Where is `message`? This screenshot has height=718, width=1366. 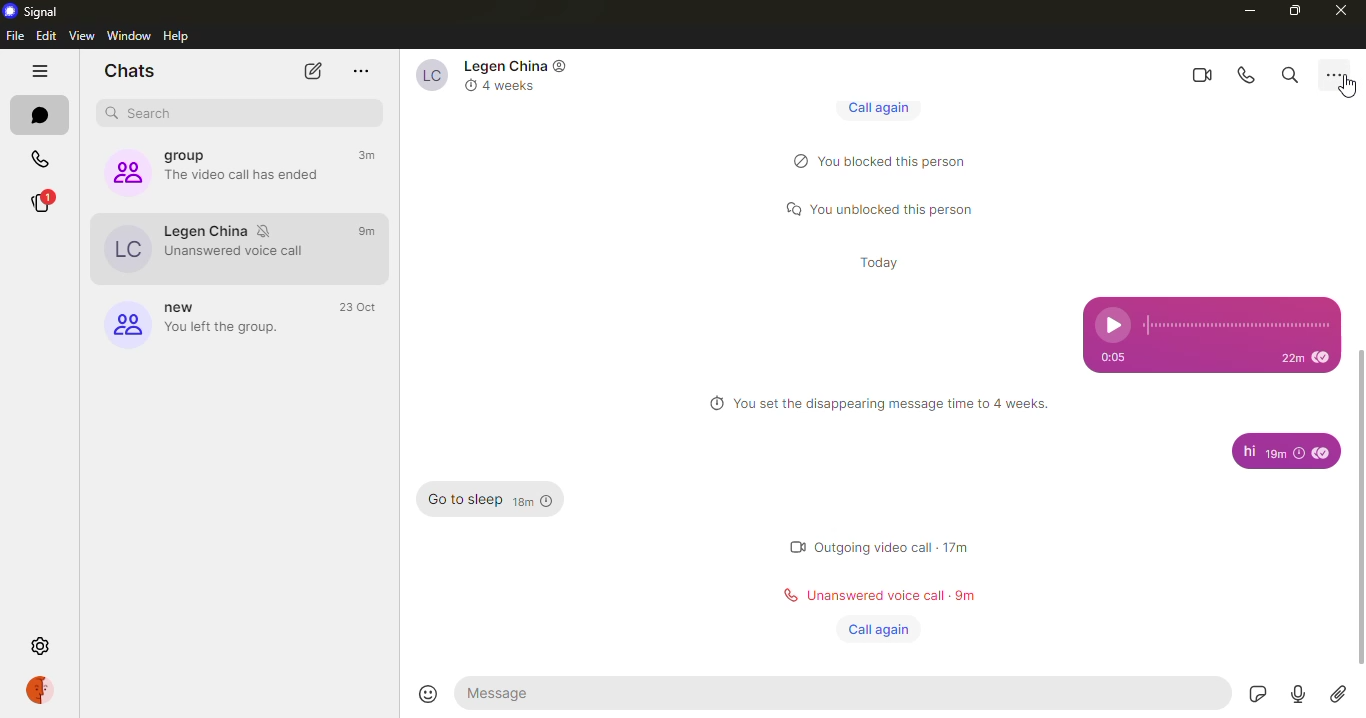 message is located at coordinates (848, 694).